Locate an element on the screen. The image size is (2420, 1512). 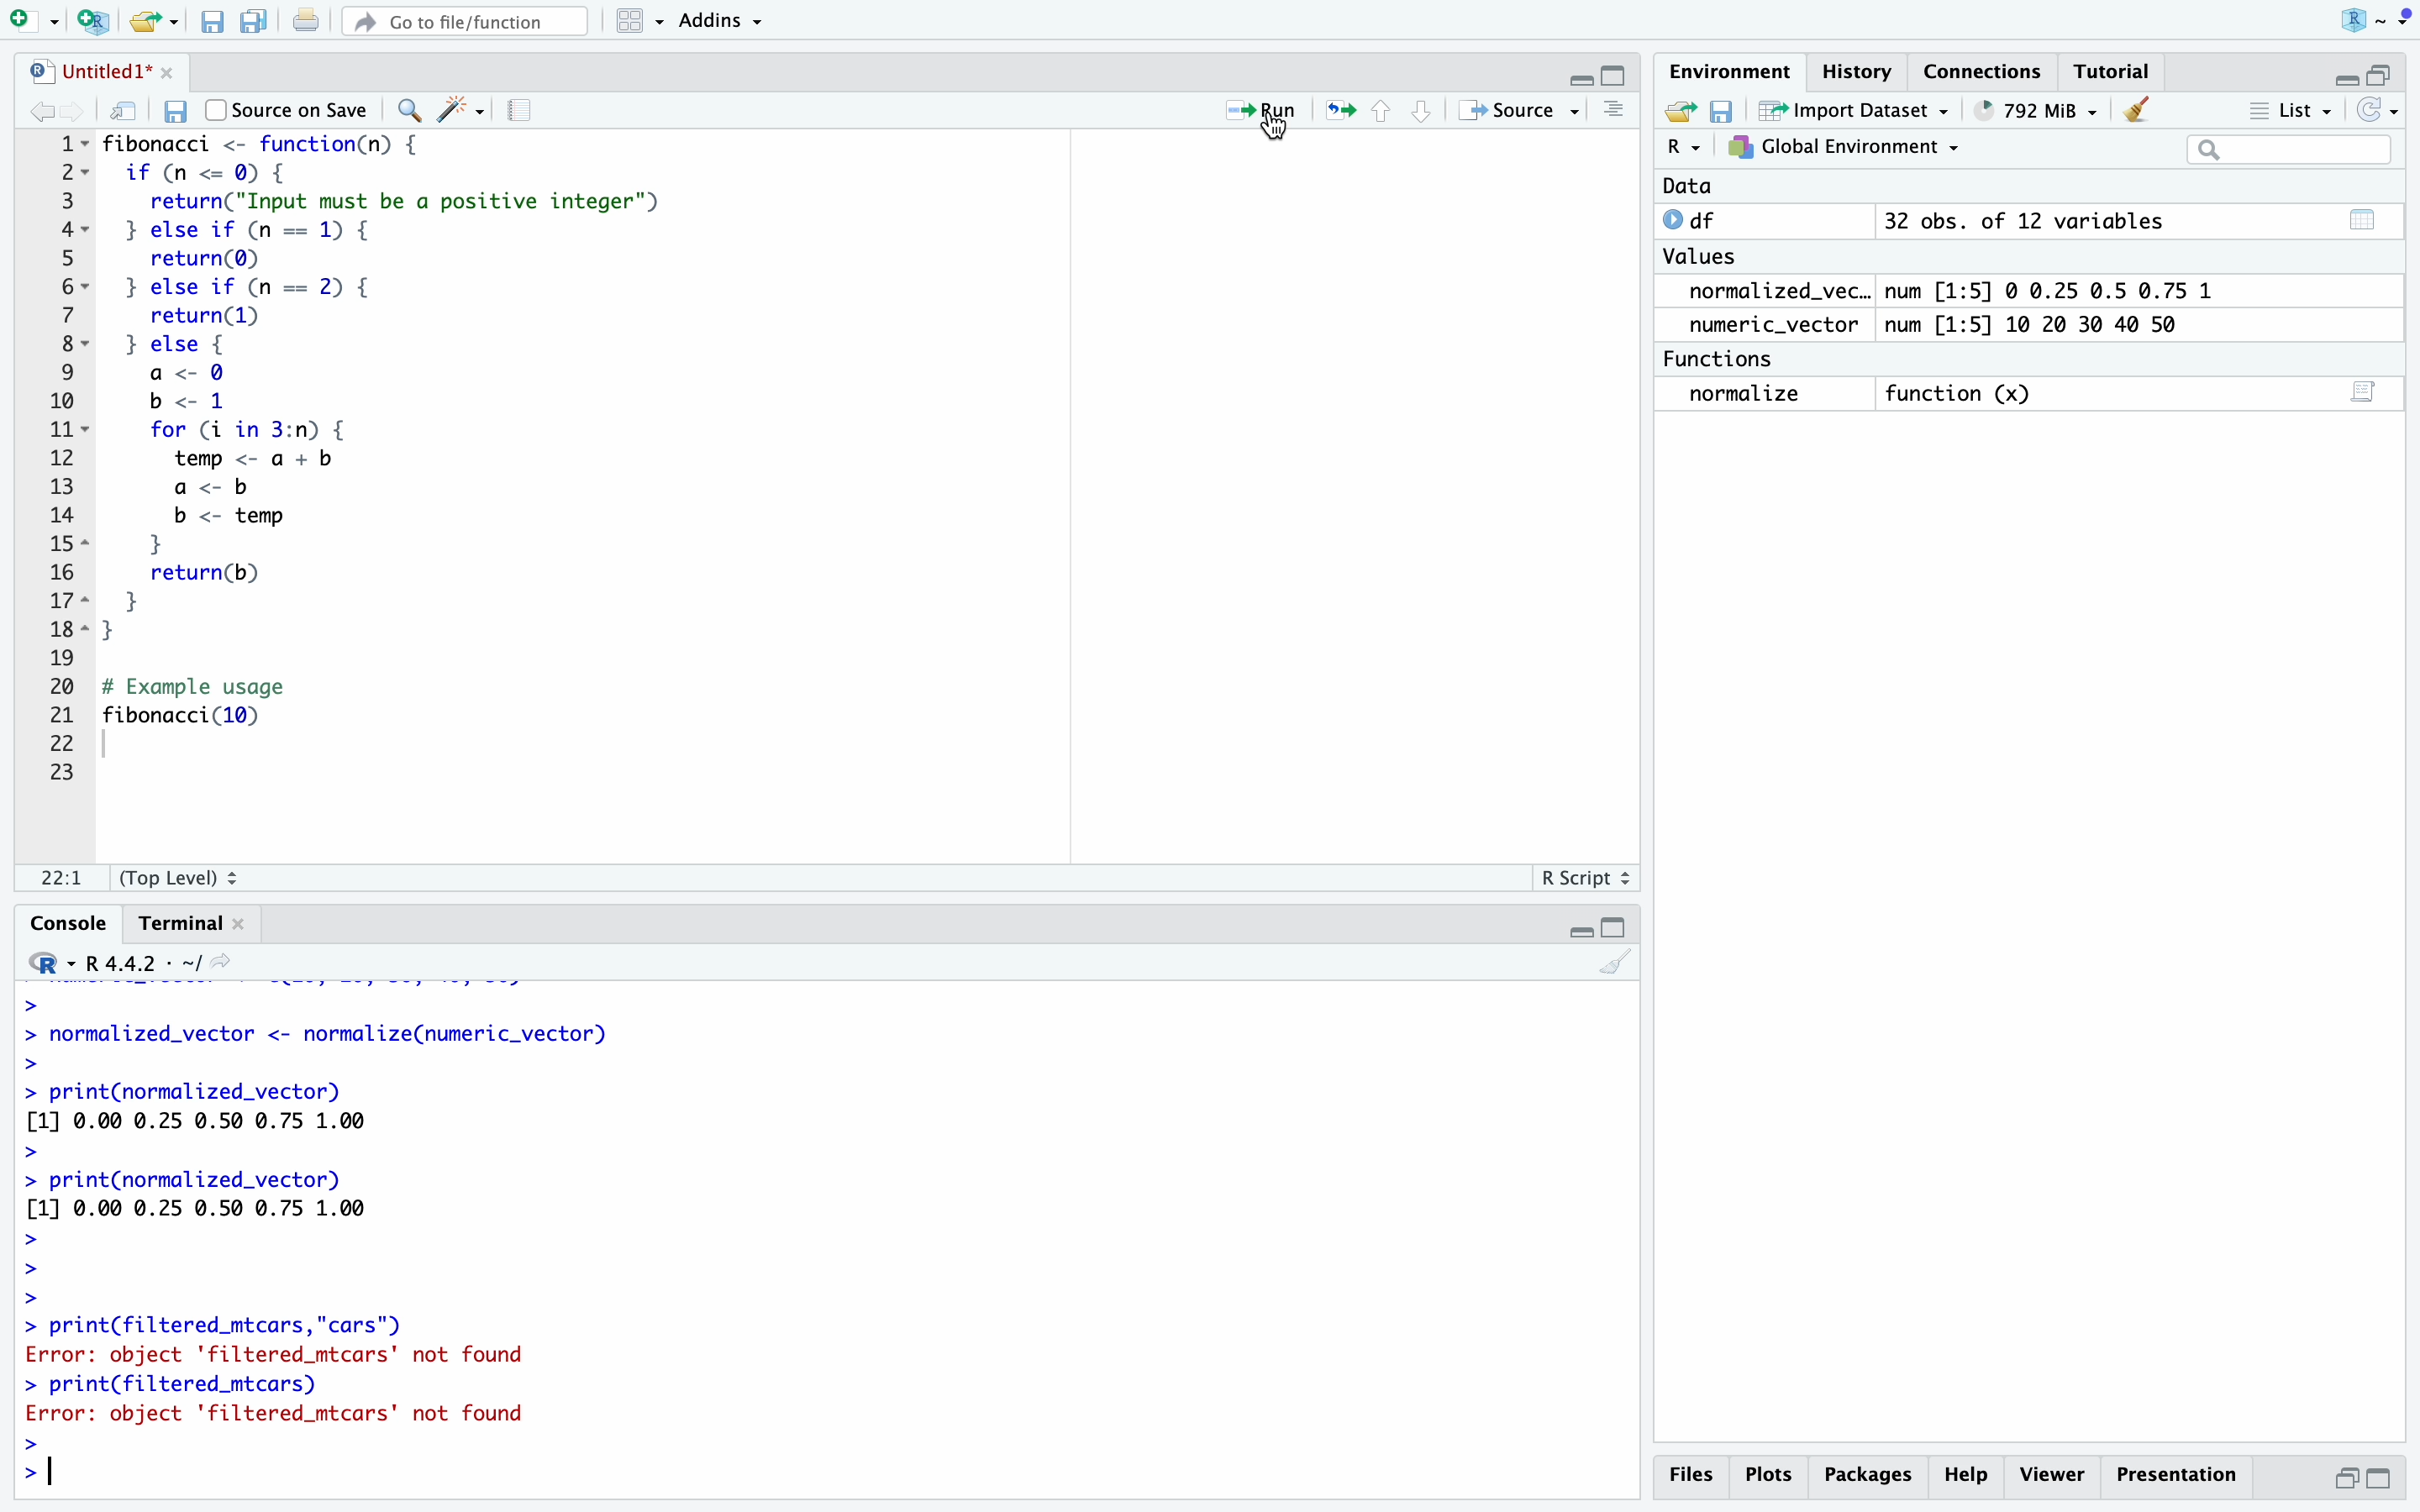
history is located at coordinates (1853, 70).